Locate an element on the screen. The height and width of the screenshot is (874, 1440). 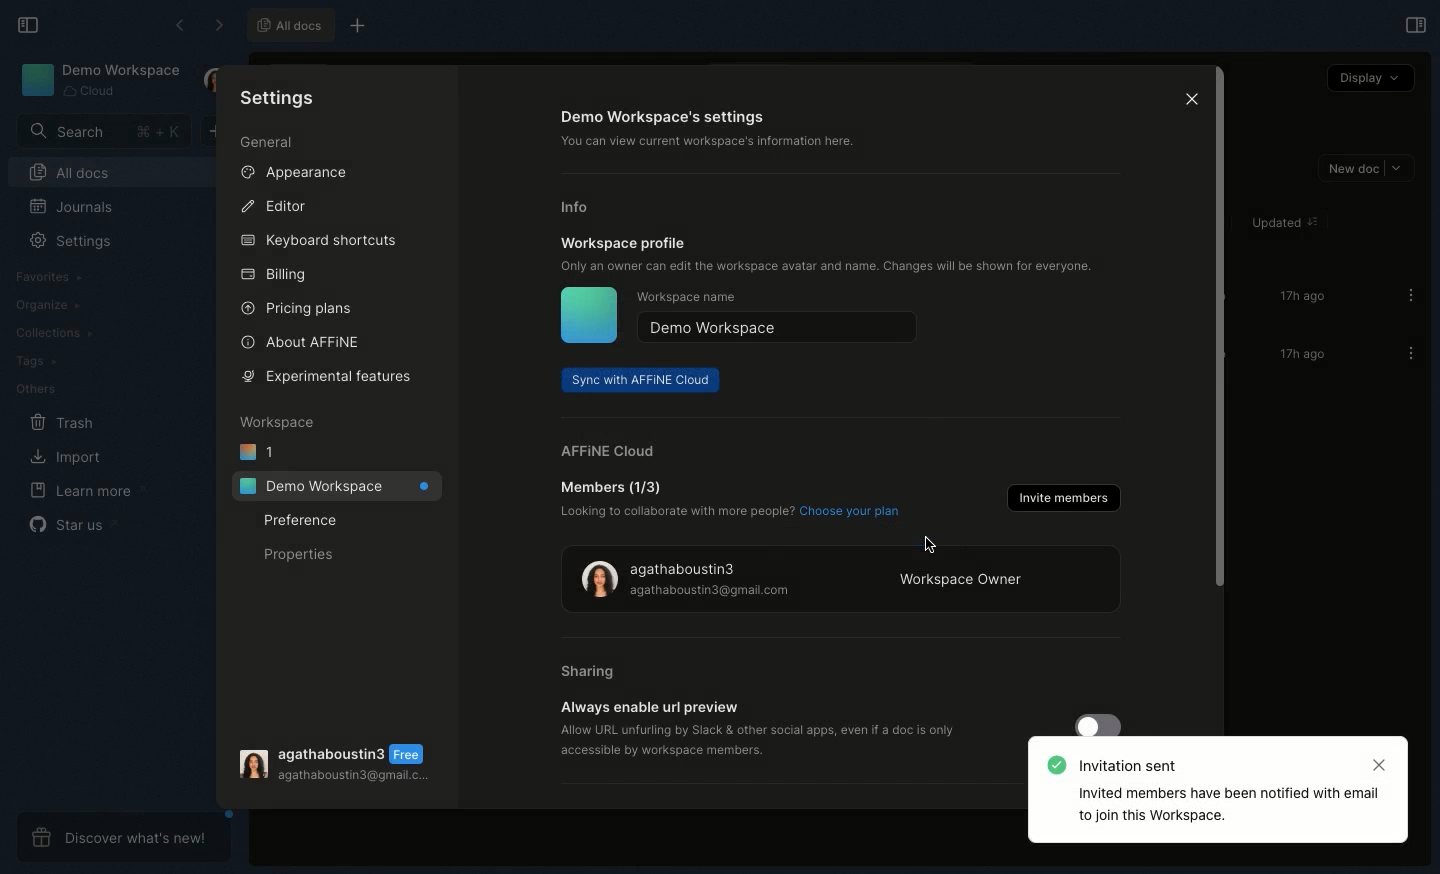
New doc is located at coordinates (220, 132).